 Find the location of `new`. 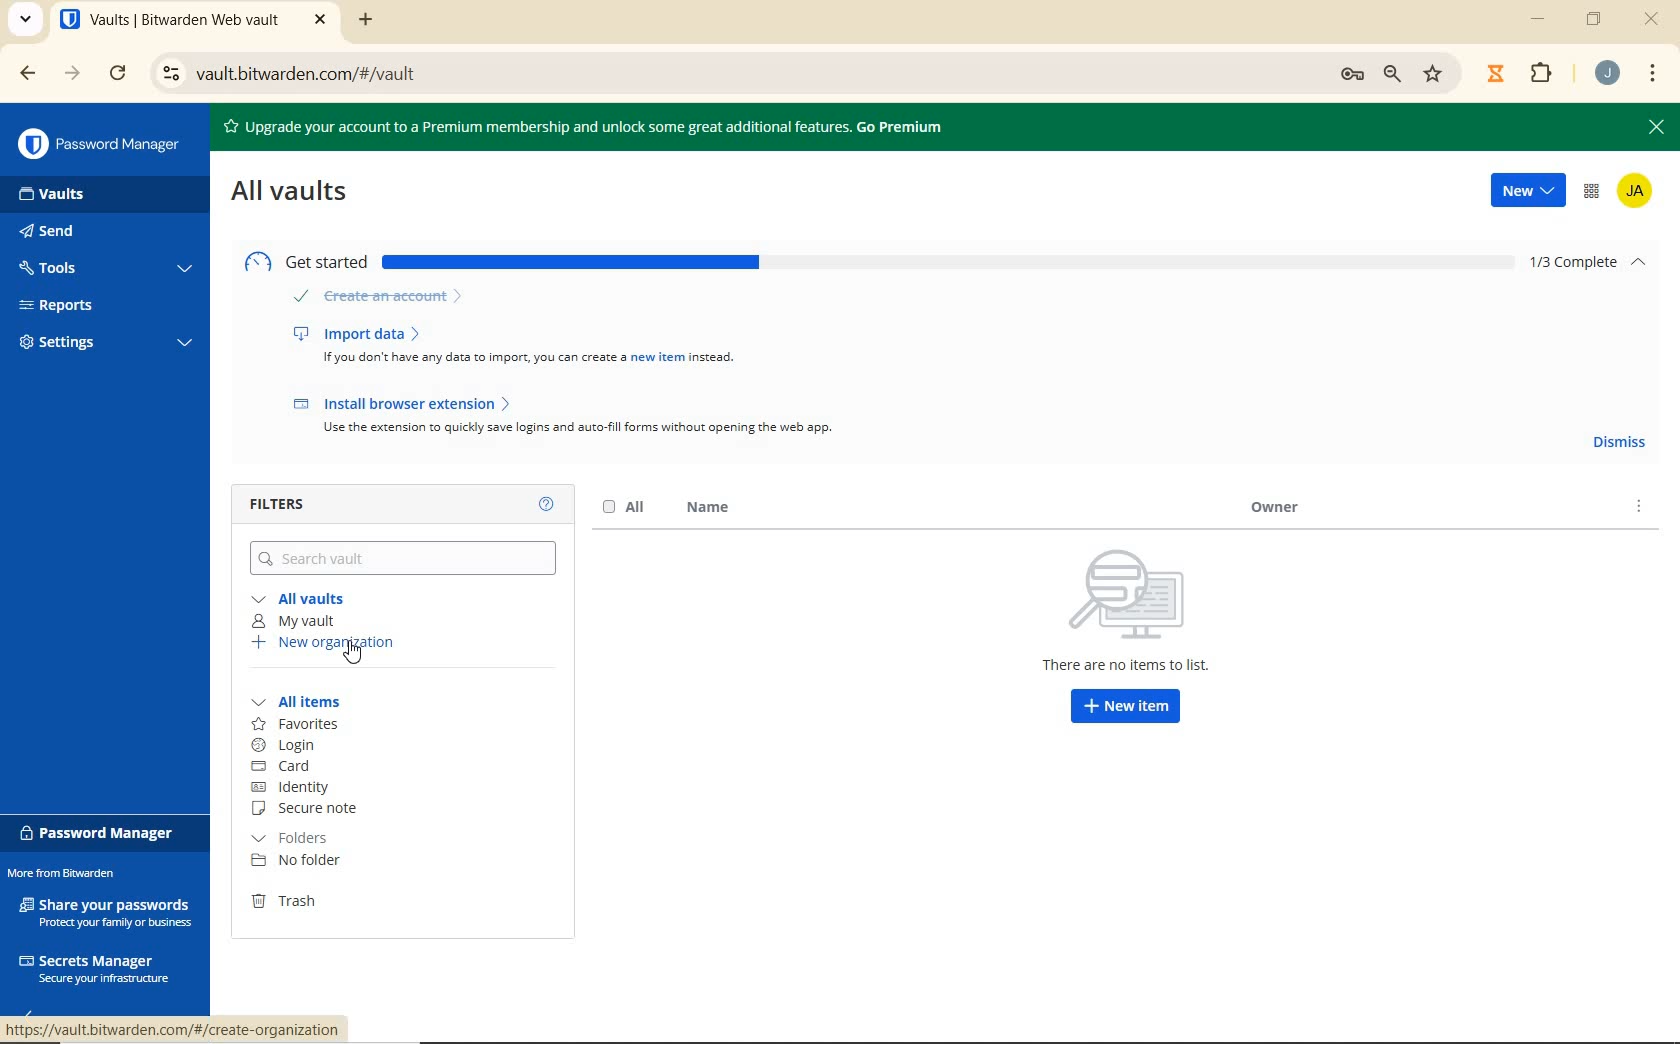

new is located at coordinates (1527, 192).